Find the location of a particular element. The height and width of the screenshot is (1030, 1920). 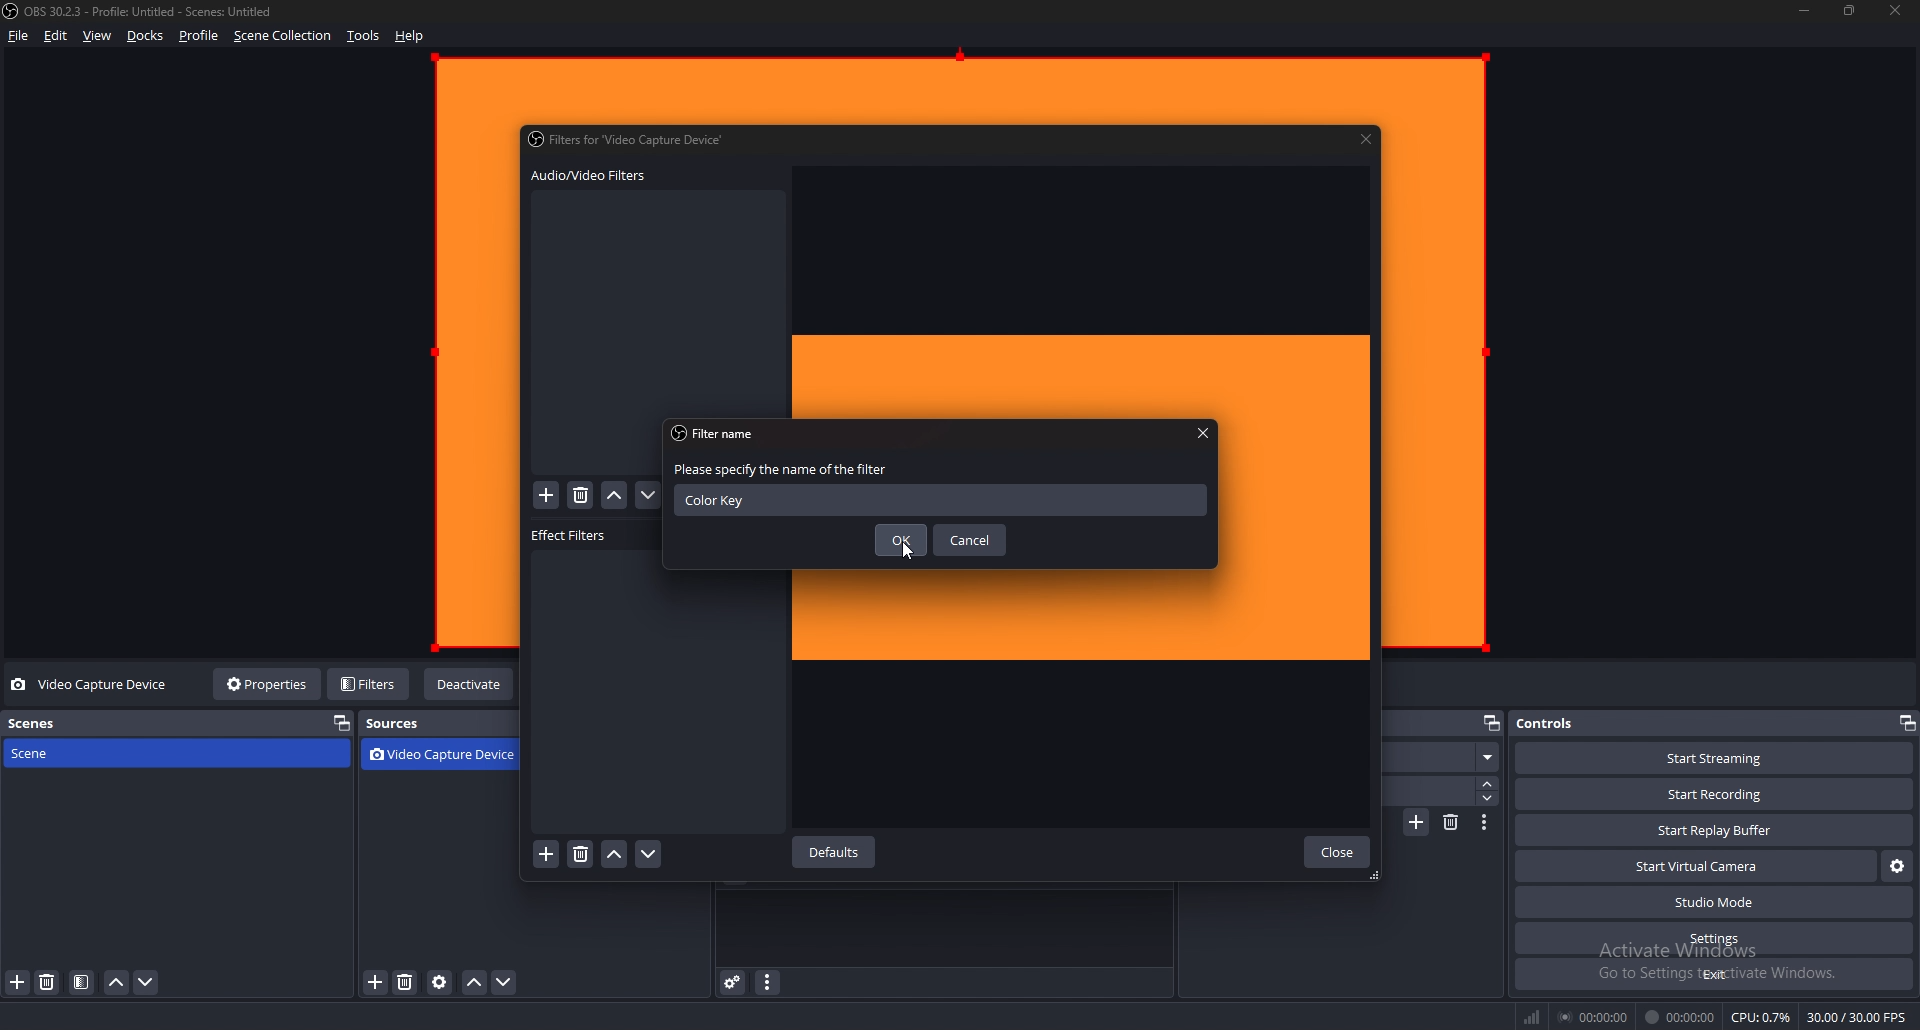

cursor is located at coordinates (907, 553).